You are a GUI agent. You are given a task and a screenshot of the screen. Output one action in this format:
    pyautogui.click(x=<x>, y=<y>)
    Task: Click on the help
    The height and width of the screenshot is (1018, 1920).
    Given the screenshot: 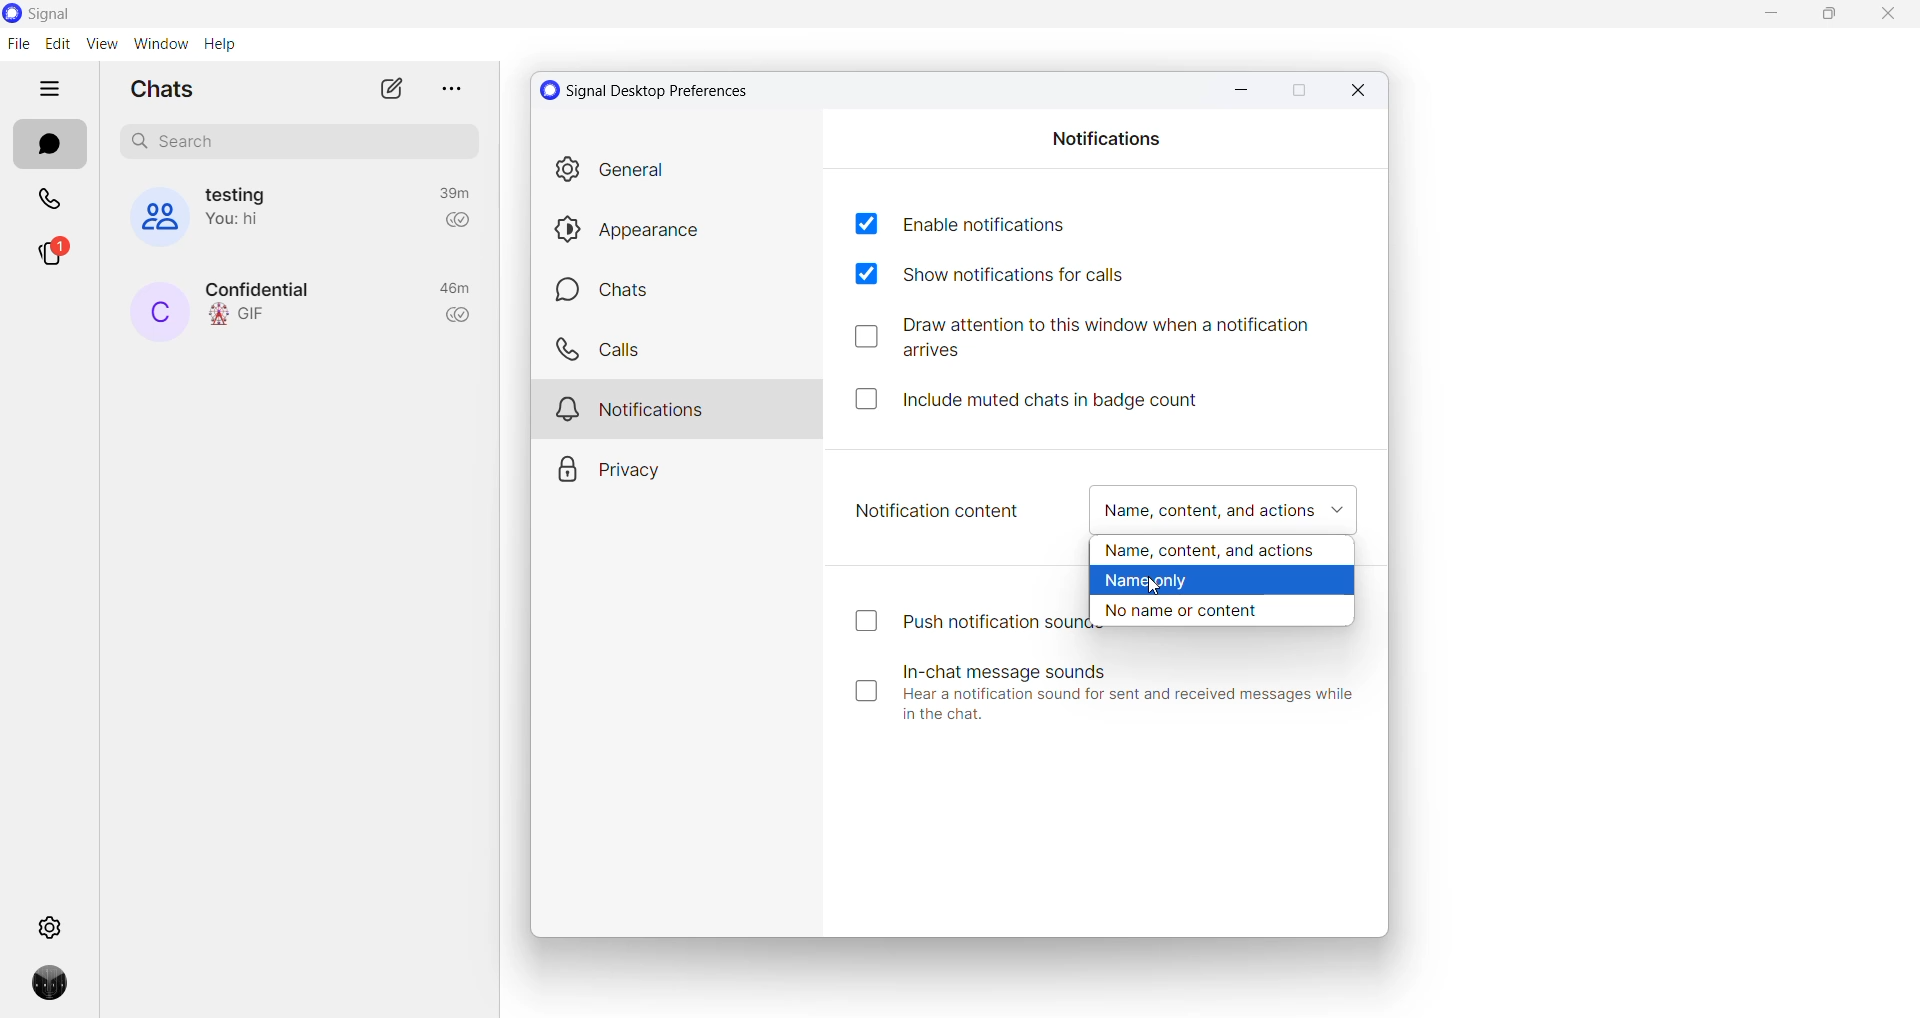 What is the action you would take?
    pyautogui.click(x=218, y=44)
    